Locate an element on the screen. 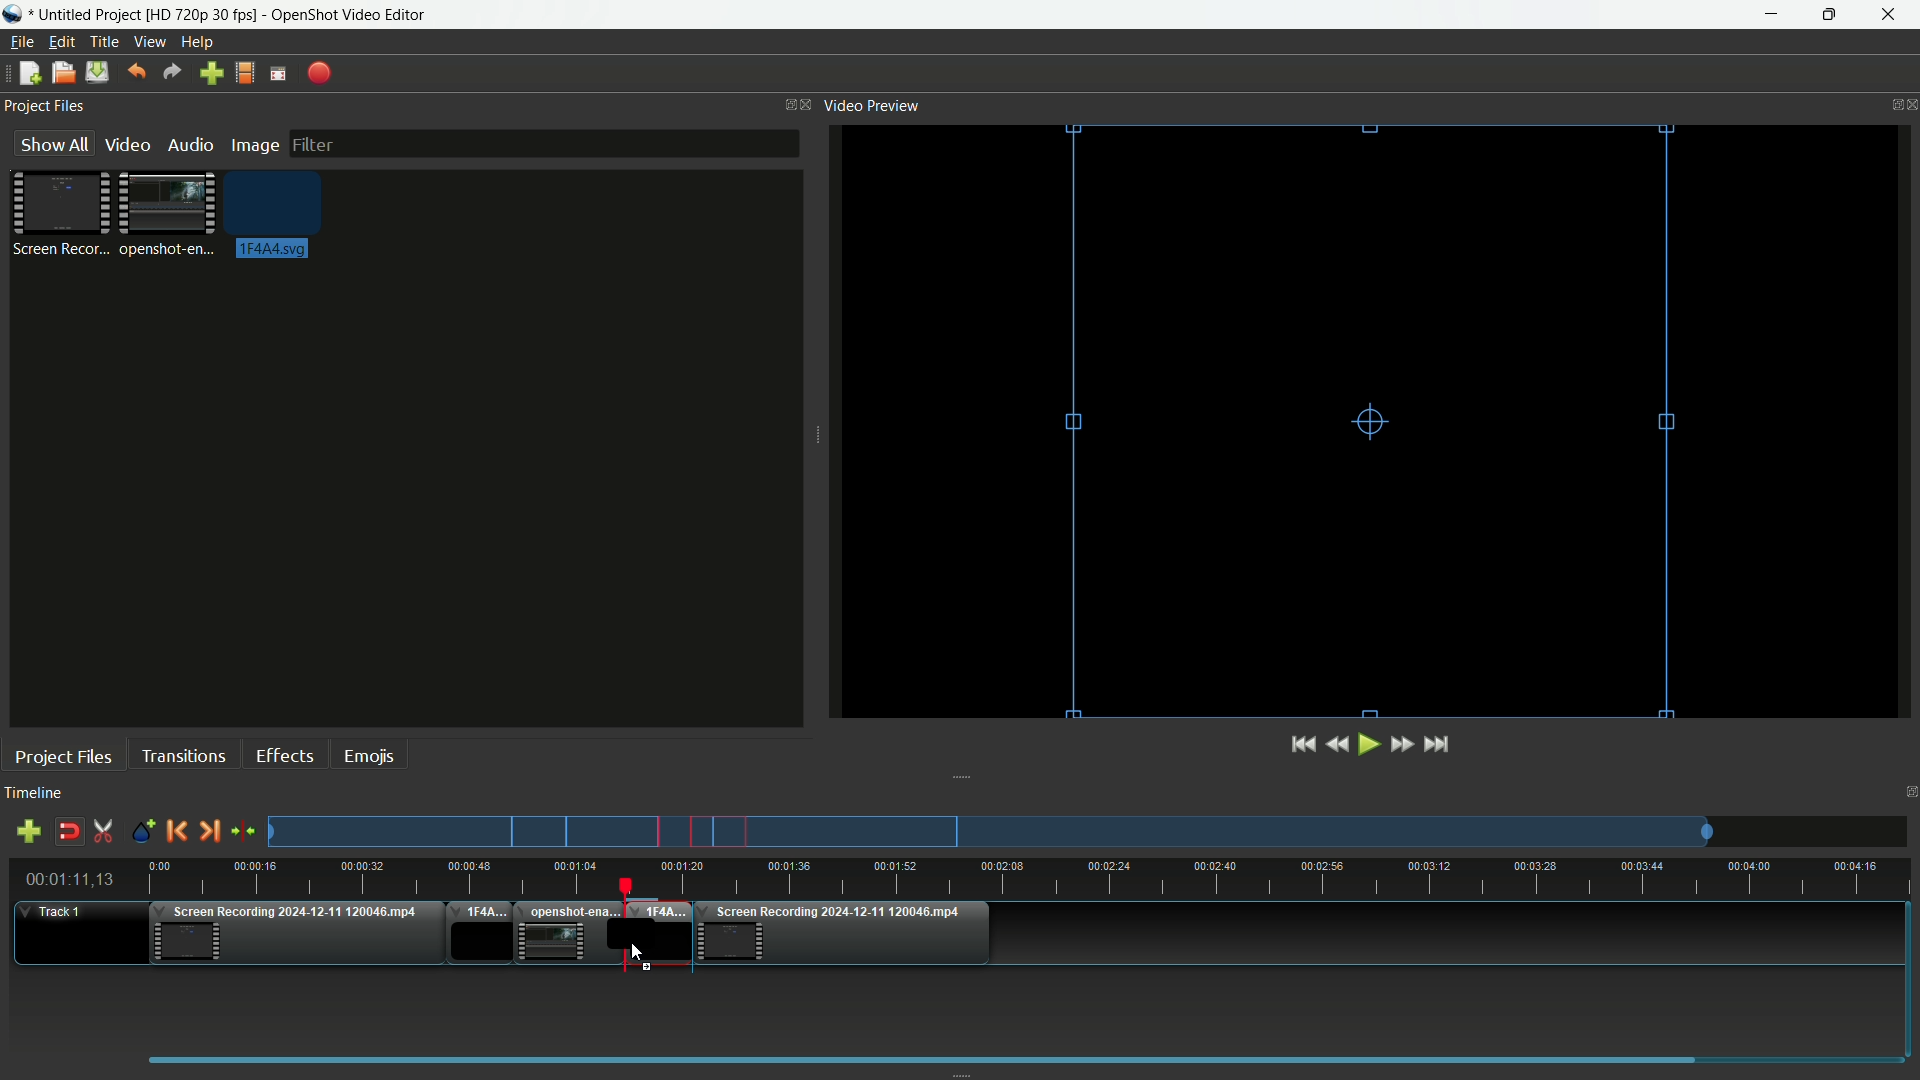  Change layout is located at coordinates (785, 105).